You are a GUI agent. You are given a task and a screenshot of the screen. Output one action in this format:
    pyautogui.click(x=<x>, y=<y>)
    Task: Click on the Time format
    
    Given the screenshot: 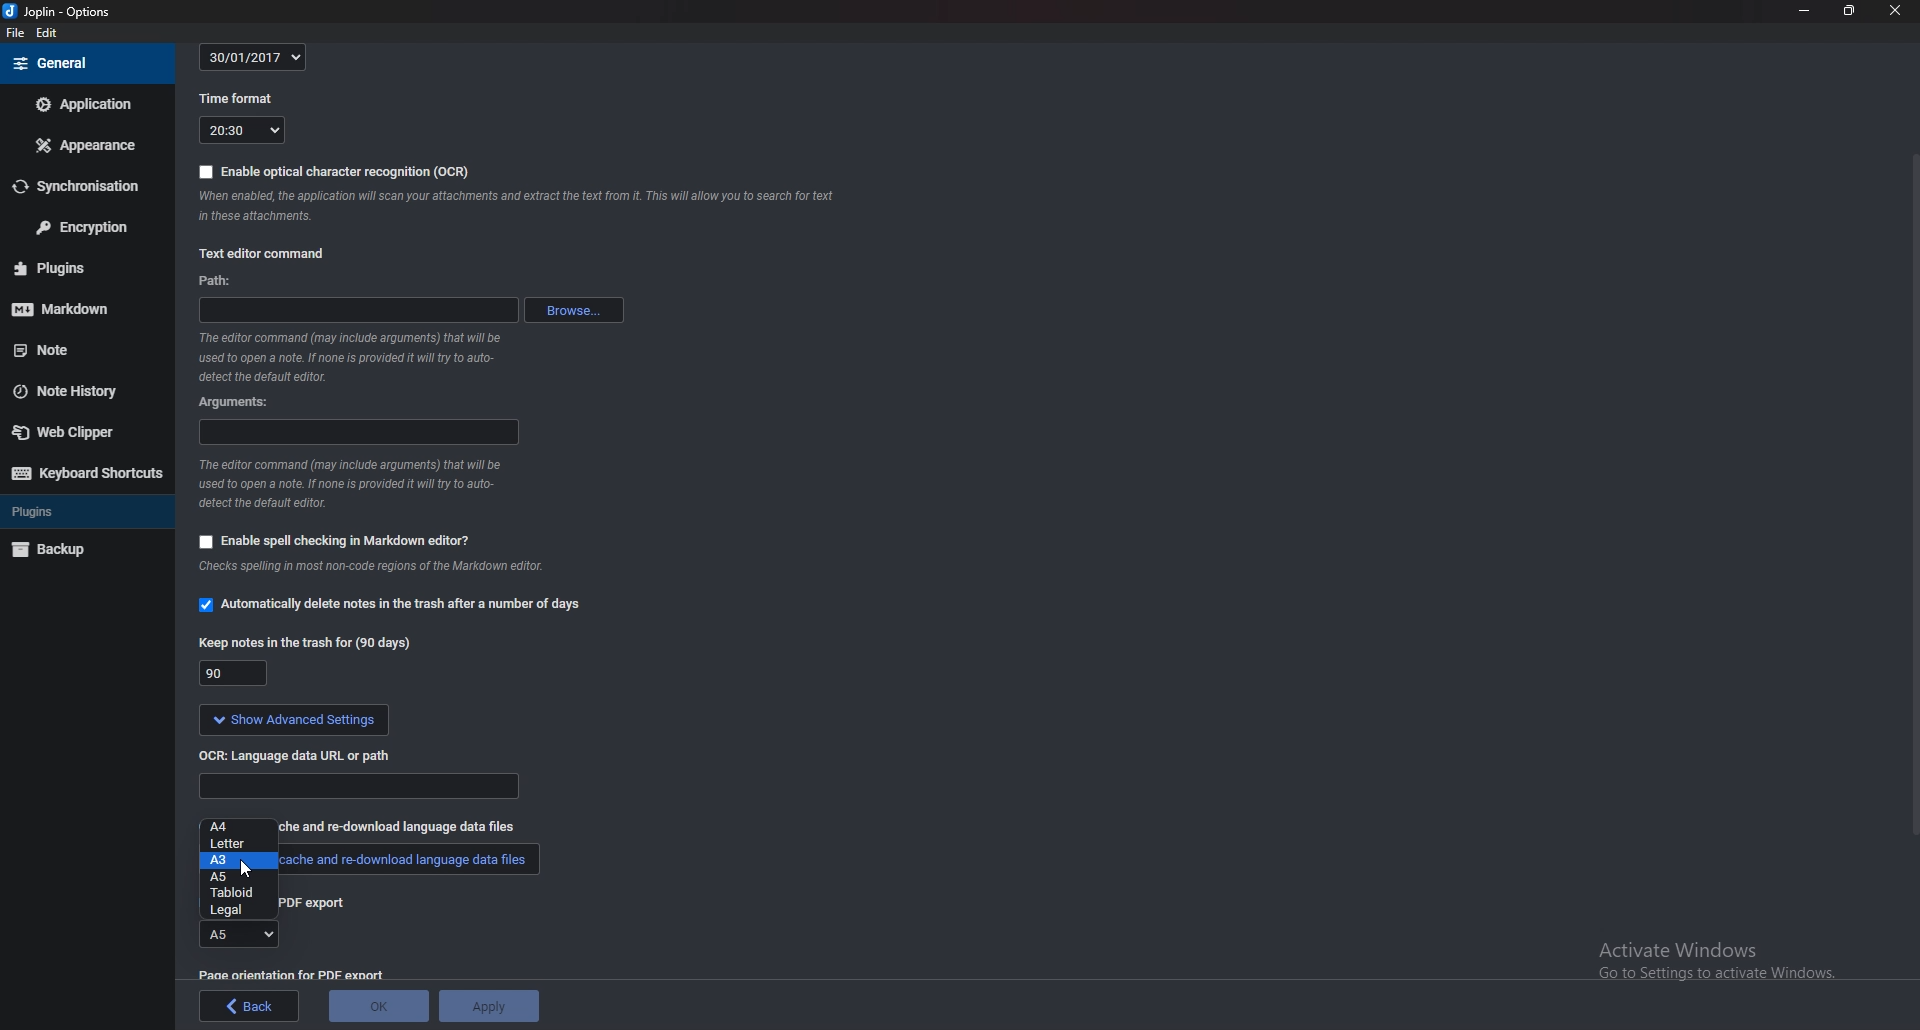 What is the action you would take?
    pyautogui.click(x=241, y=132)
    